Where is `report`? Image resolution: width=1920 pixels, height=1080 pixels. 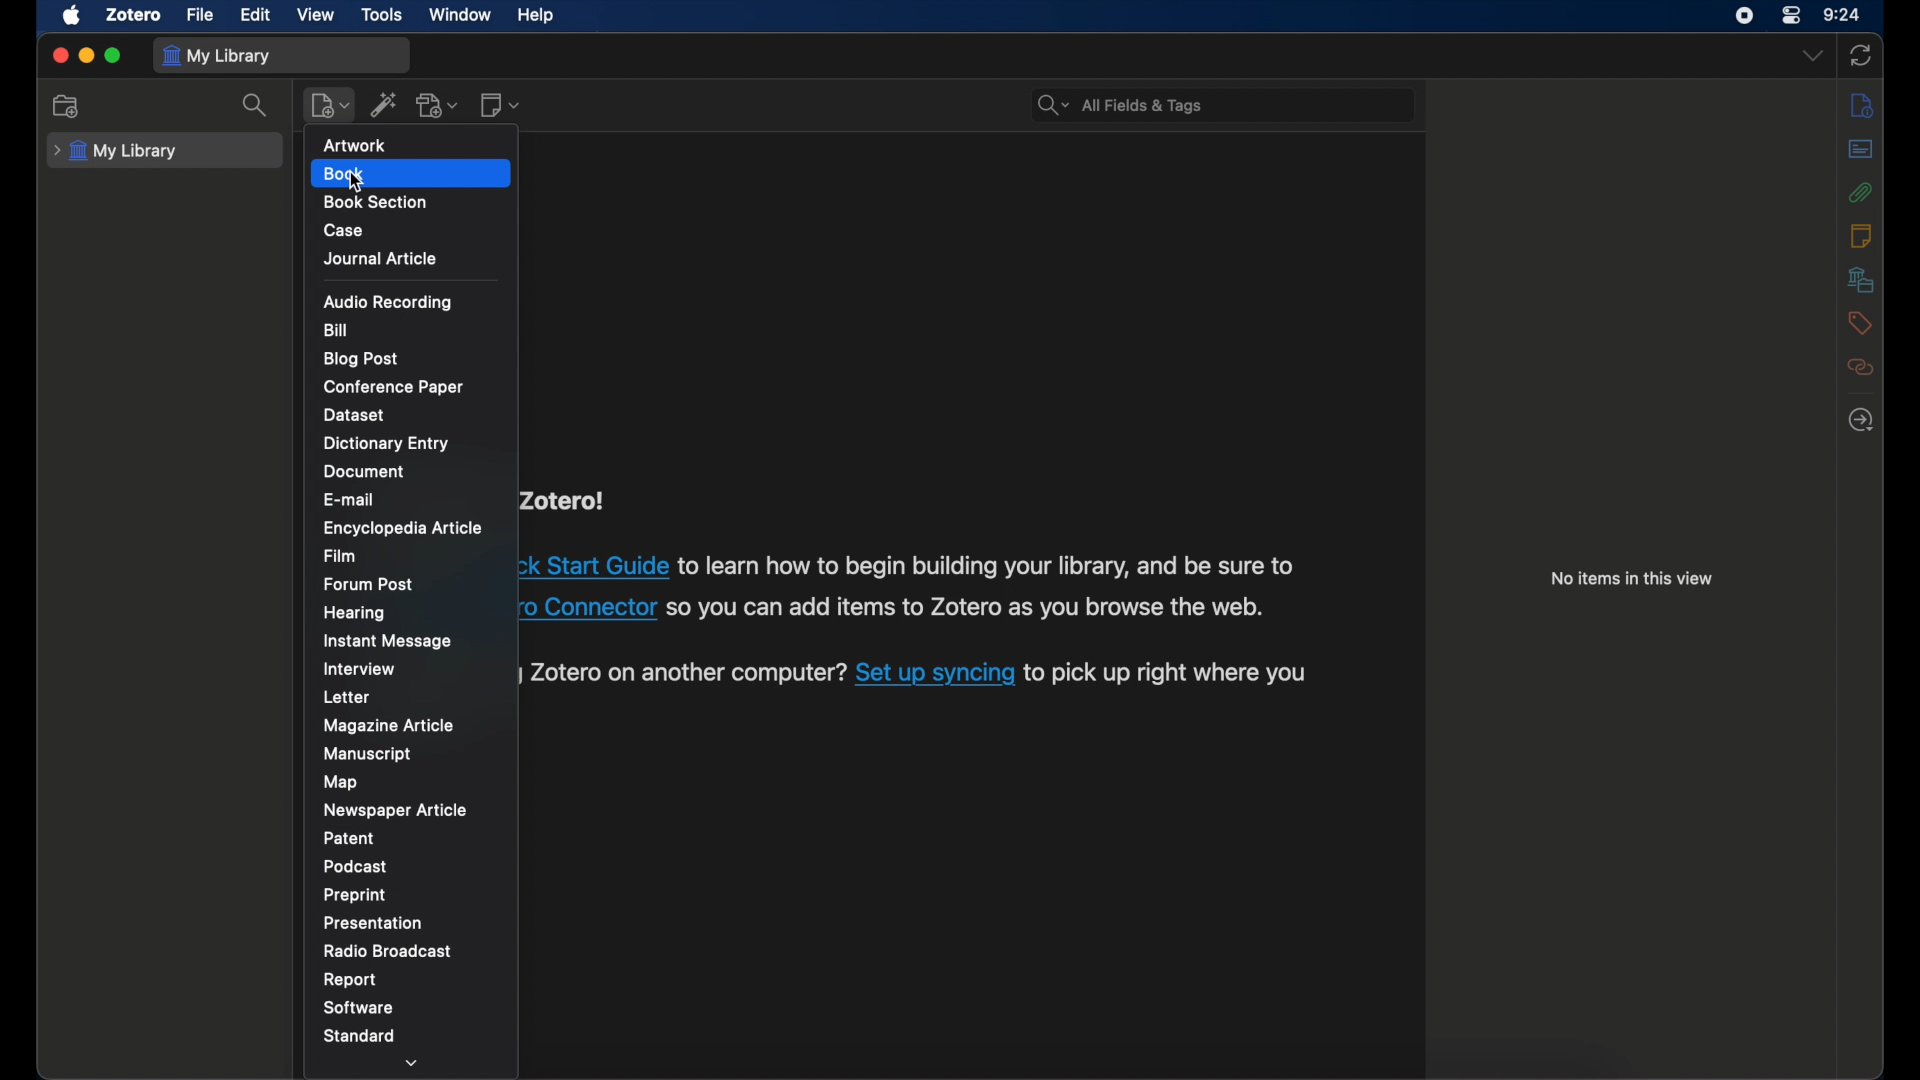 report is located at coordinates (349, 979).